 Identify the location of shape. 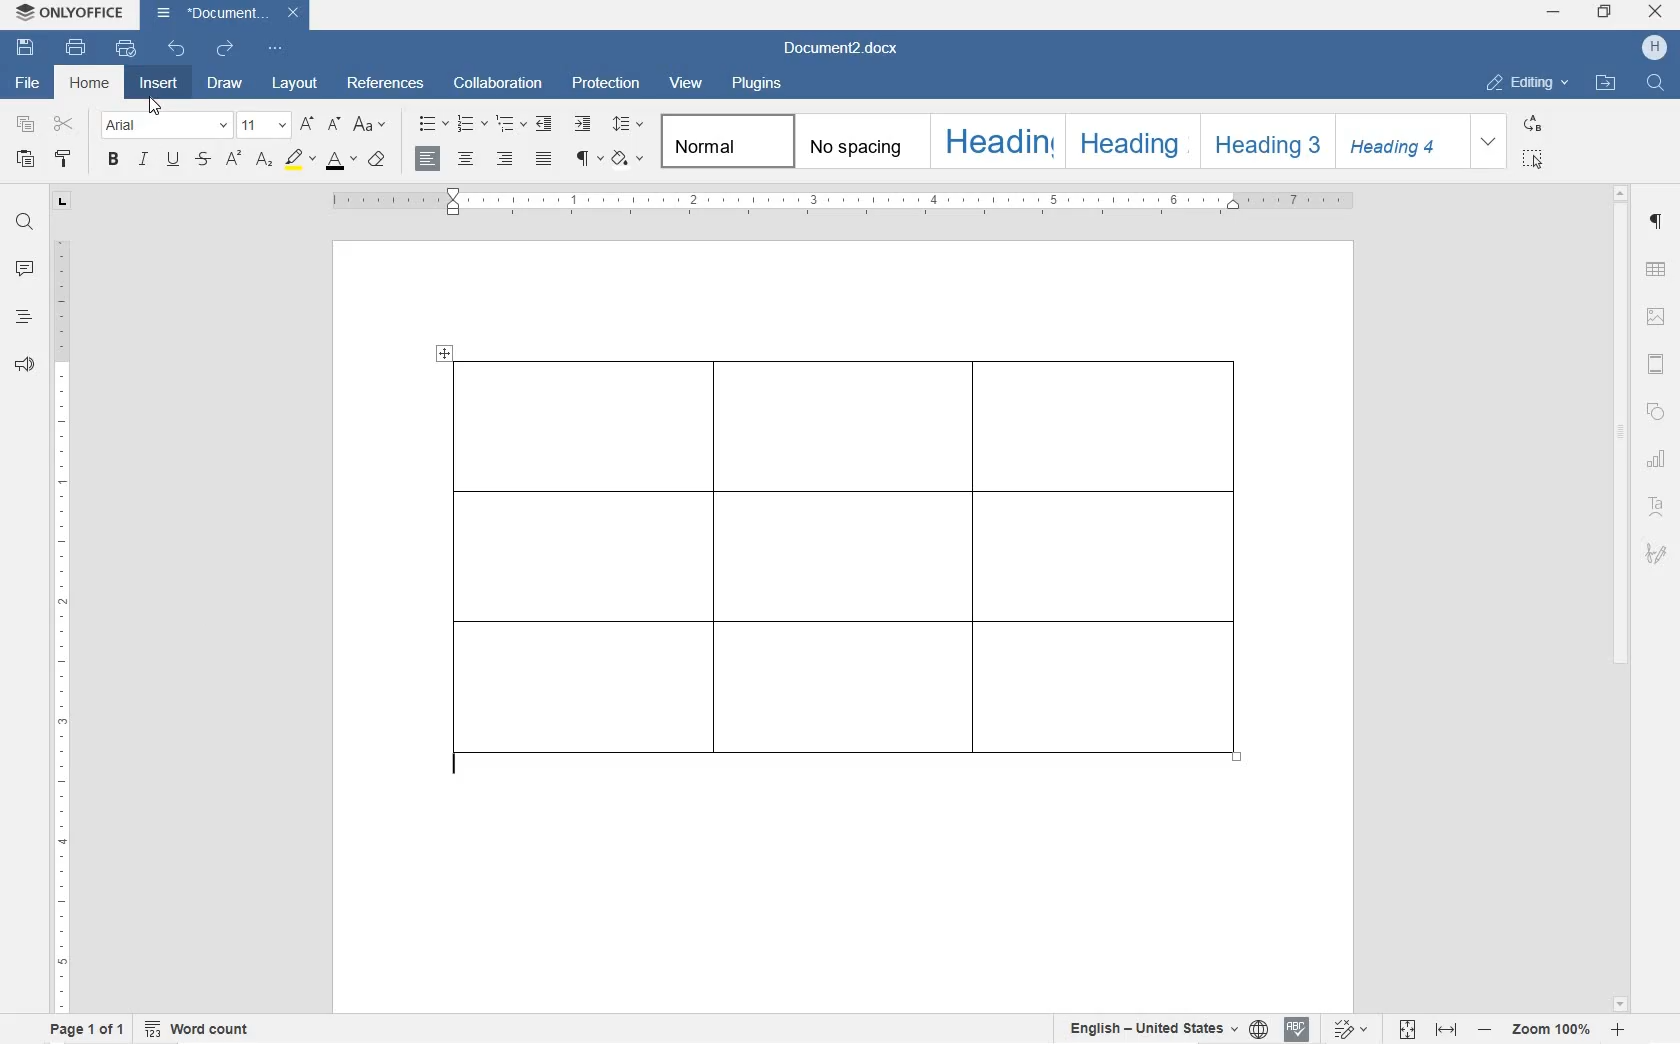
(1656, 411).